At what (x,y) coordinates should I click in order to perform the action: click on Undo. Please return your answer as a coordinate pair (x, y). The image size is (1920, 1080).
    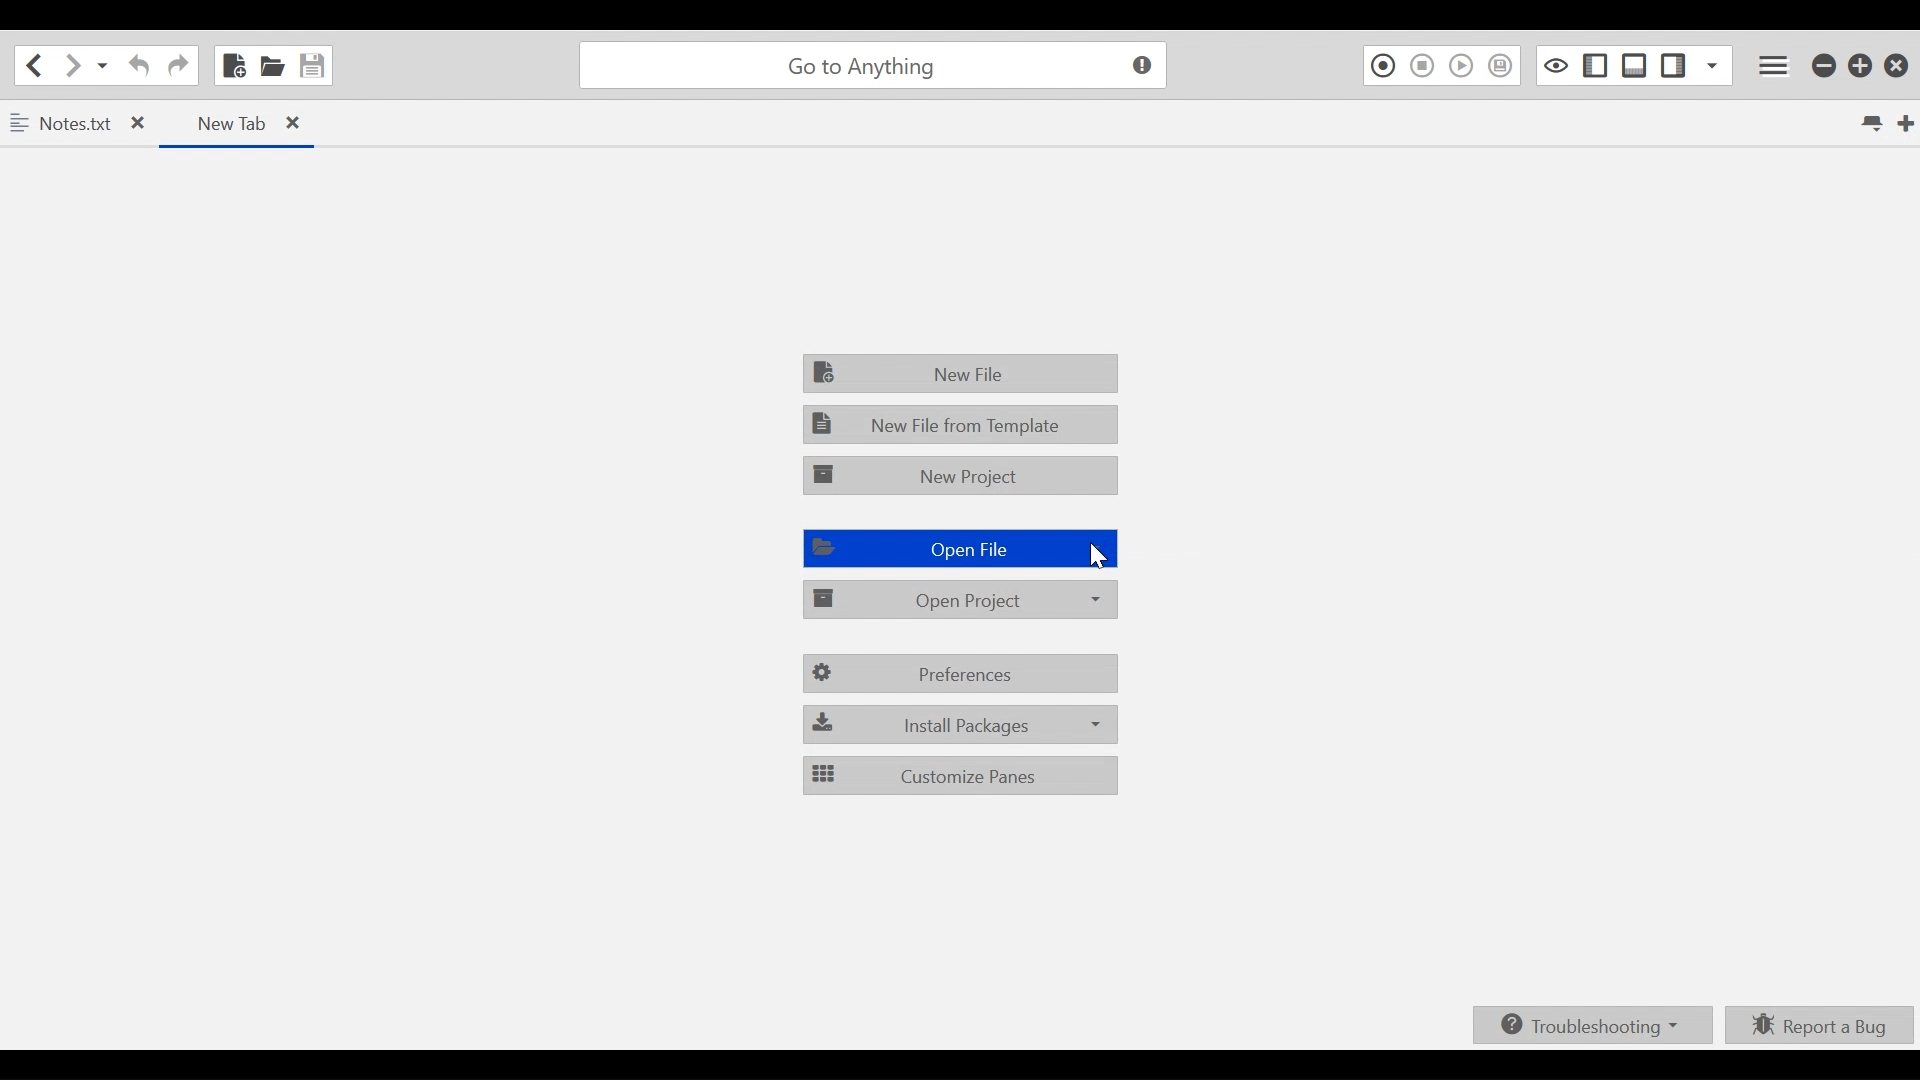
    Looking at the image, I should click on (140, 65).